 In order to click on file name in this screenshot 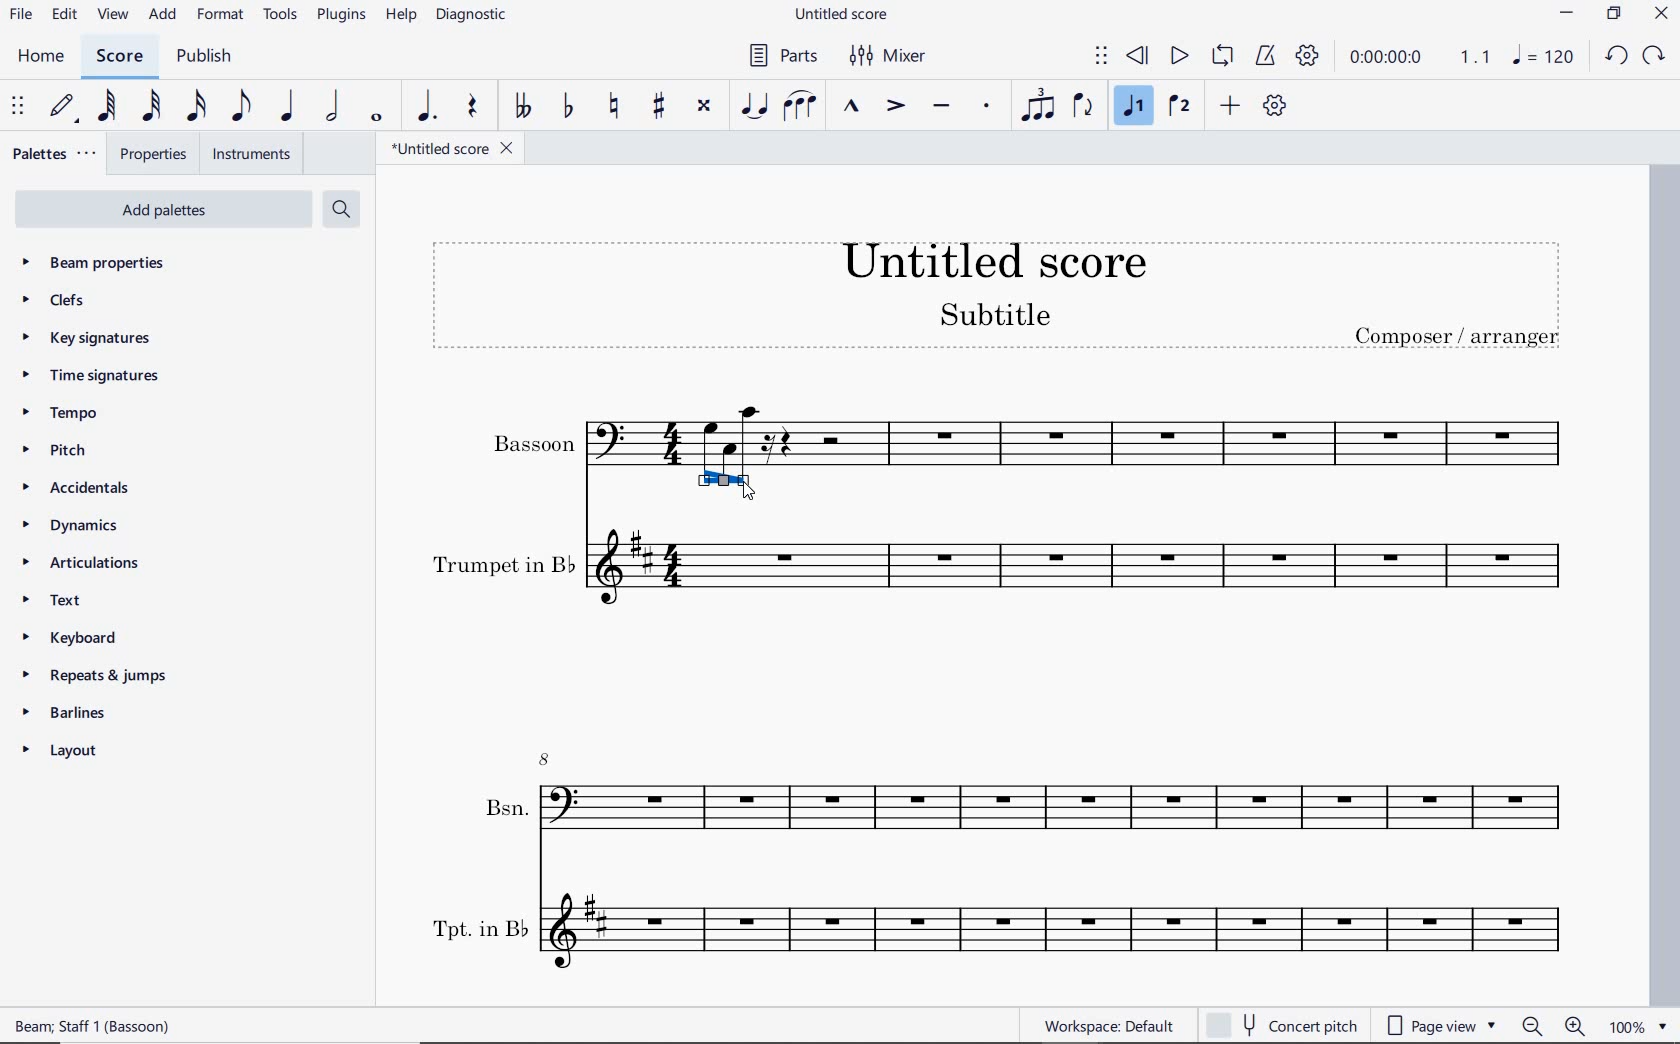, I will do `click(454, 148)`.